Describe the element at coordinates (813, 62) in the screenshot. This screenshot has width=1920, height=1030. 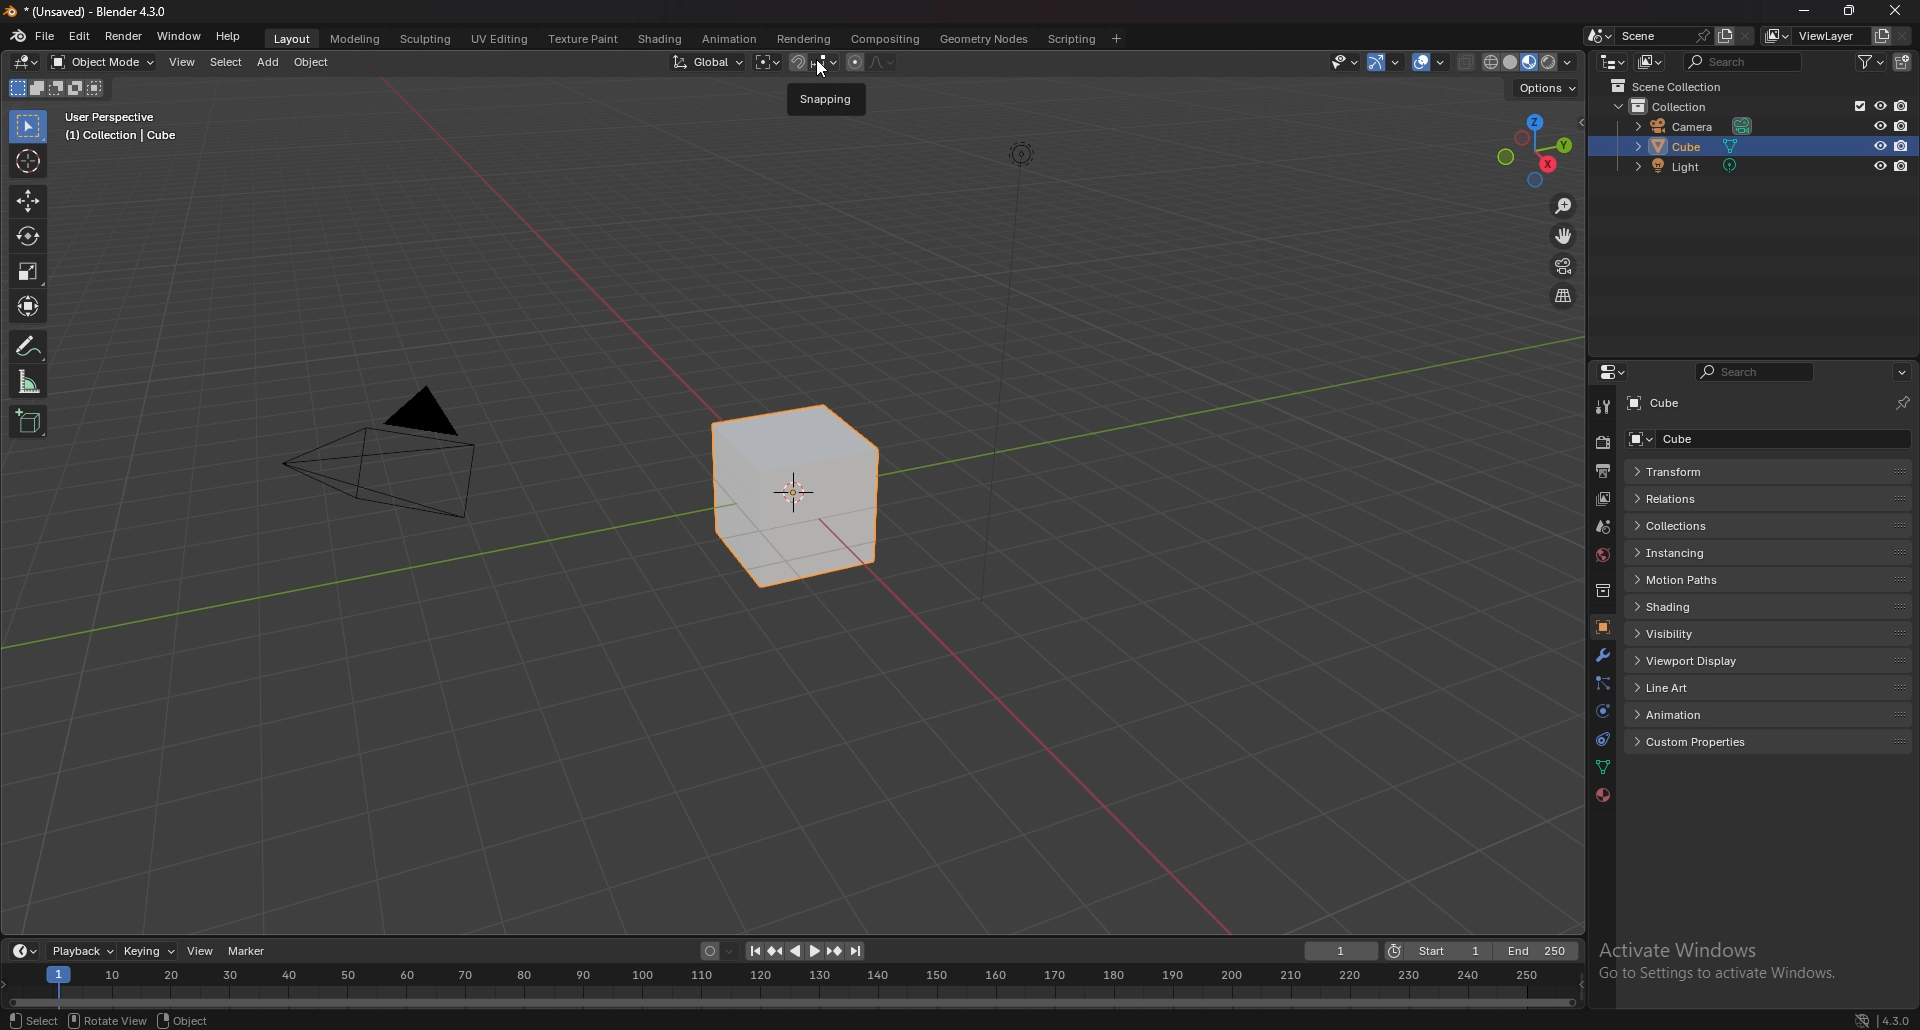
I see `snapping` at that location.